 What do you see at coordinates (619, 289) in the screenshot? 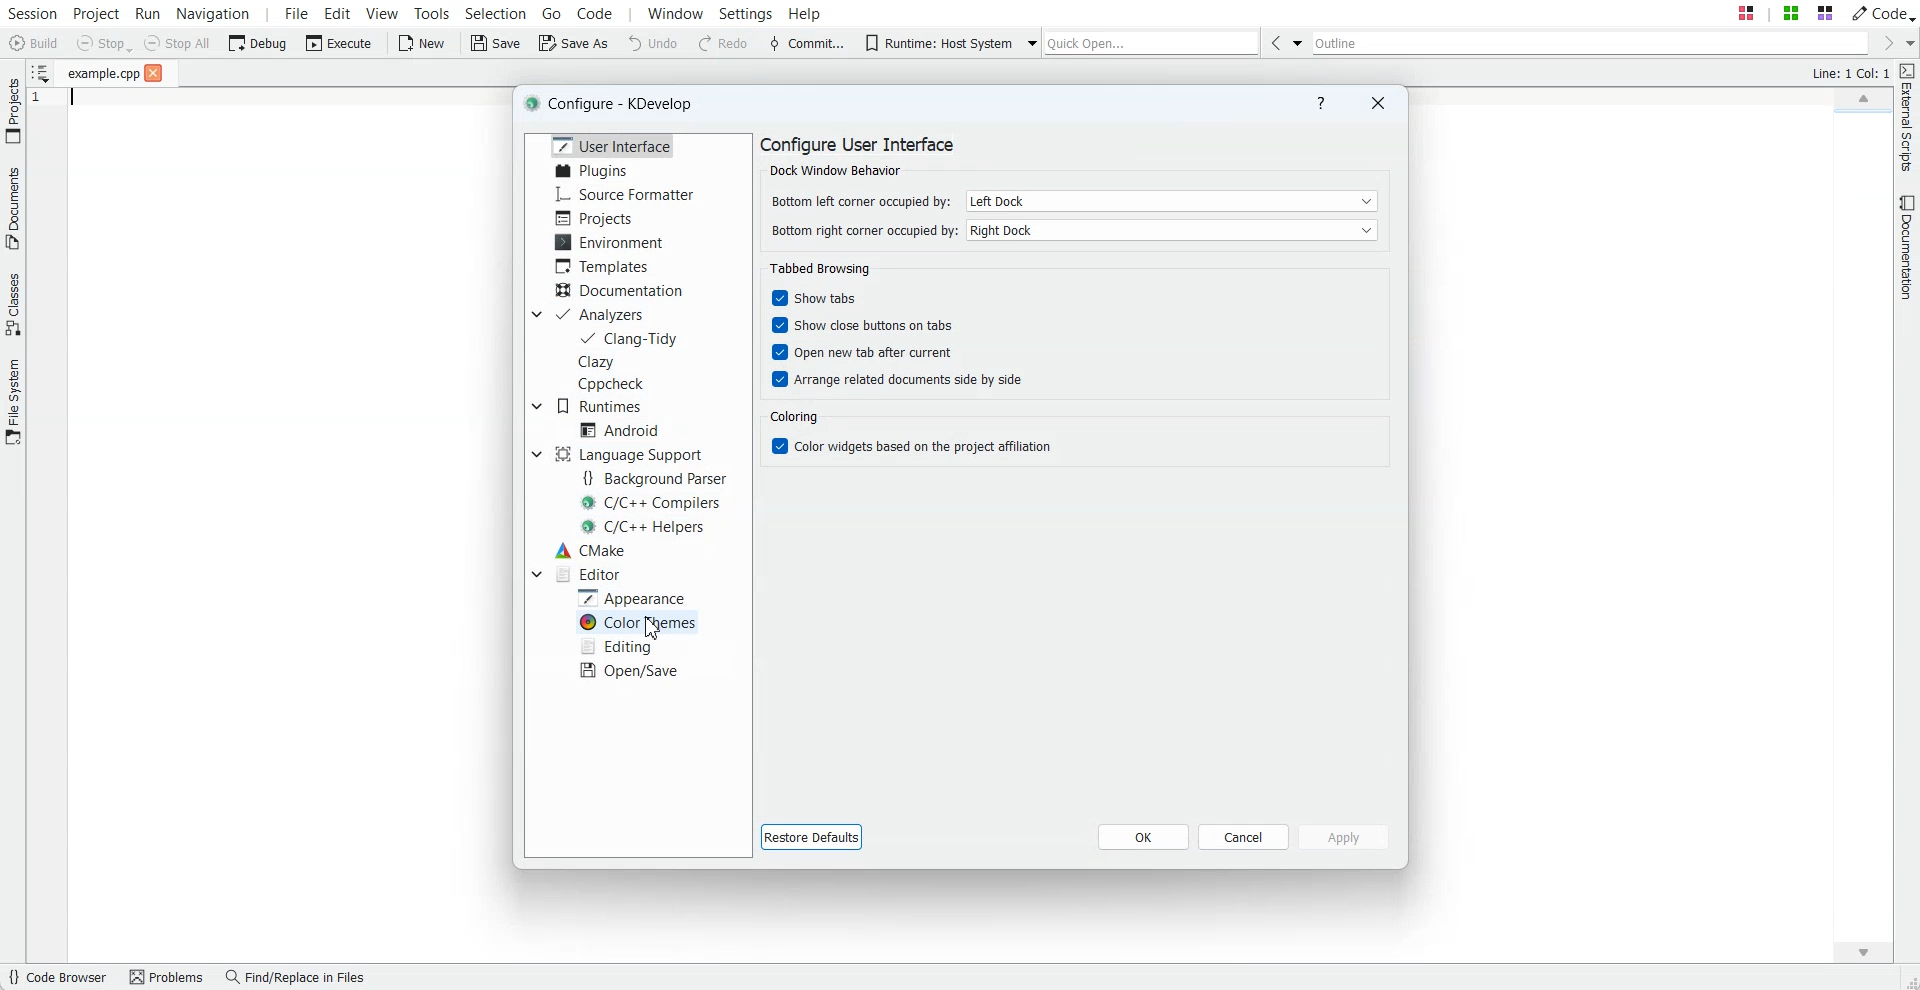
I see `Documentation` at bounding box center [619, 289].